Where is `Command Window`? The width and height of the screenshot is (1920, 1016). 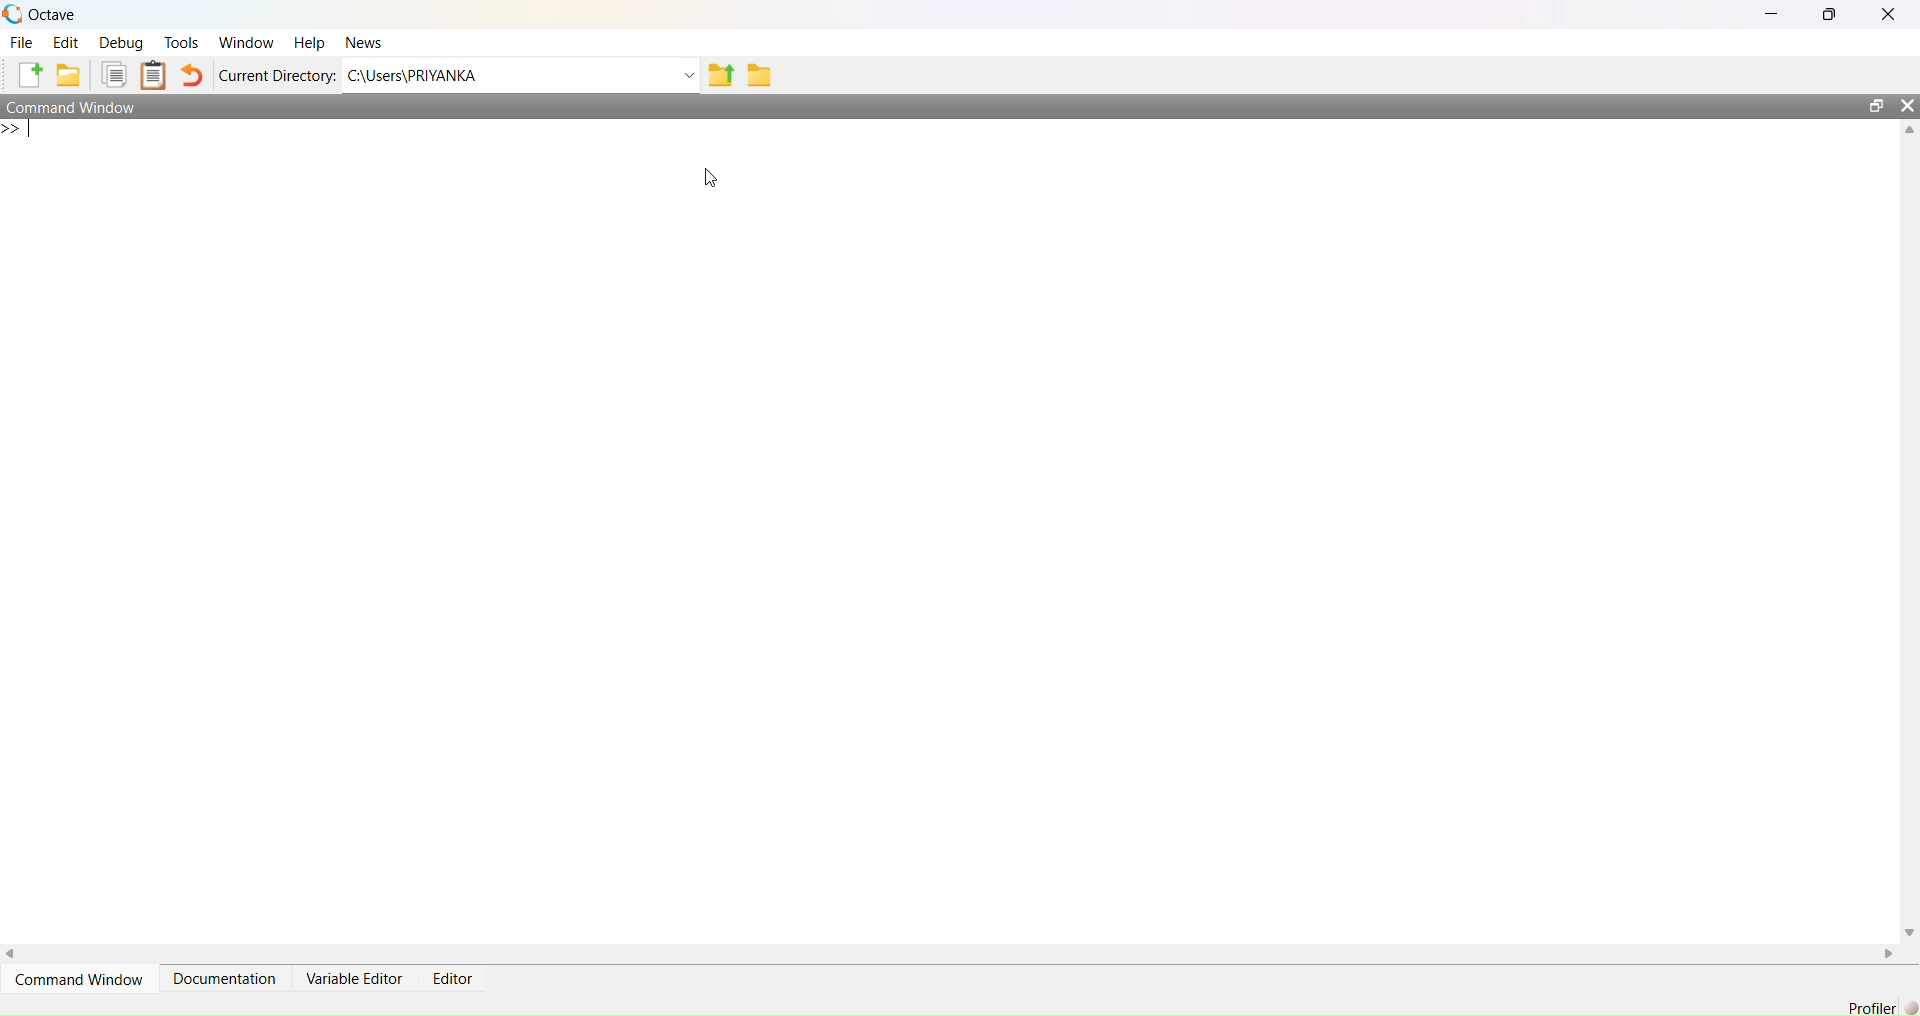 Command Window is located at coordinates (79, 979).